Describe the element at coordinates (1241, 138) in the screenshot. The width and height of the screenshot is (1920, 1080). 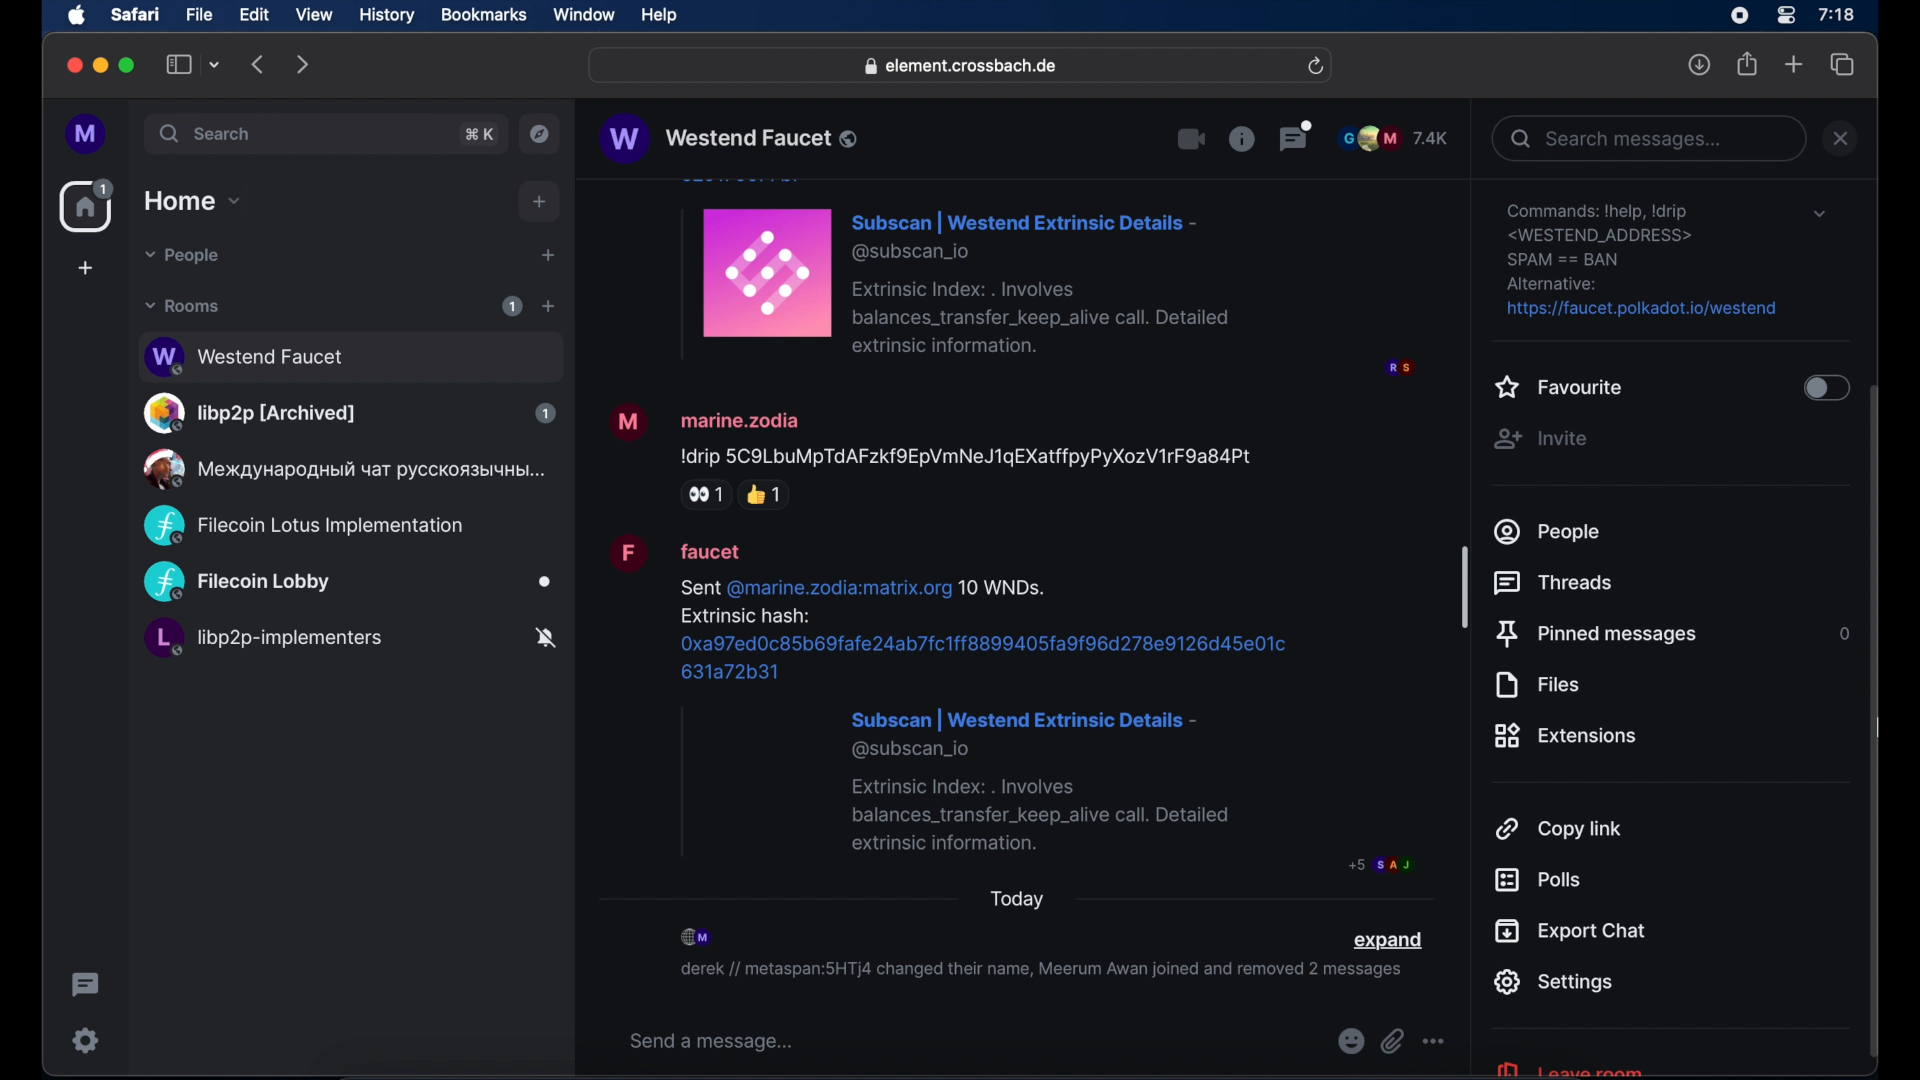
I see `information` at that location.